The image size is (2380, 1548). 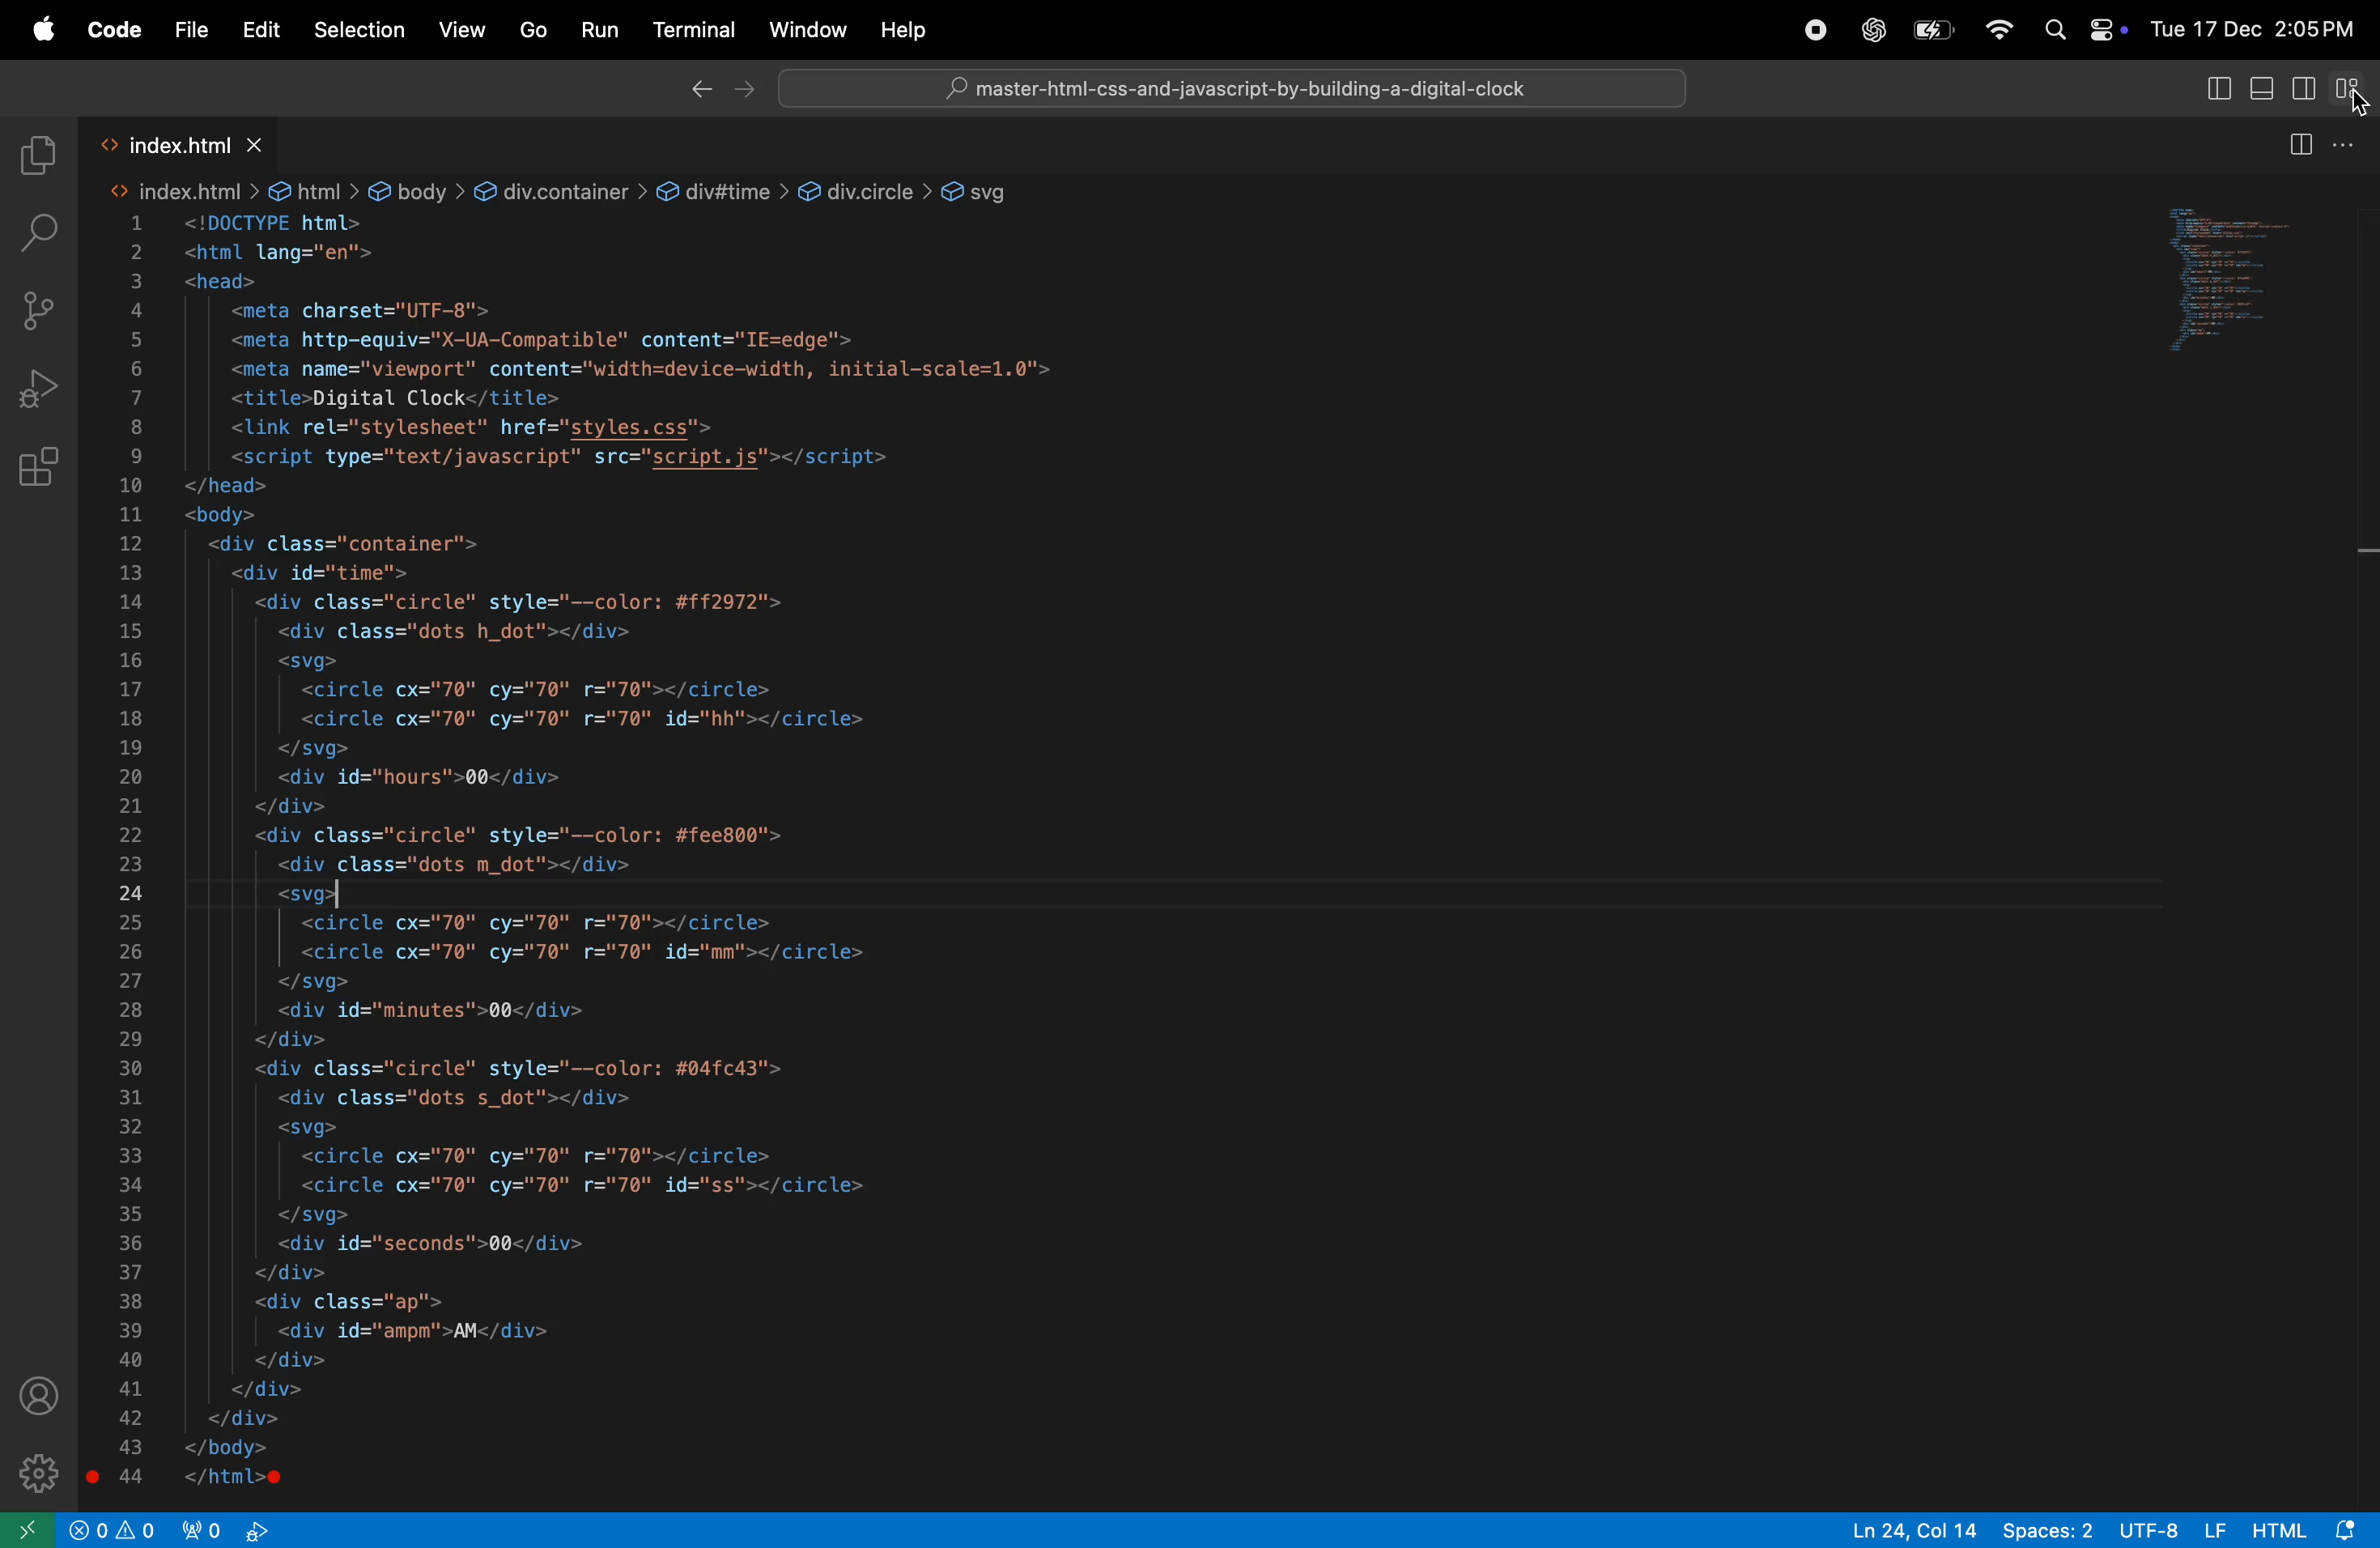 I want to click on space: 2, so click(x=2046, y=1531).